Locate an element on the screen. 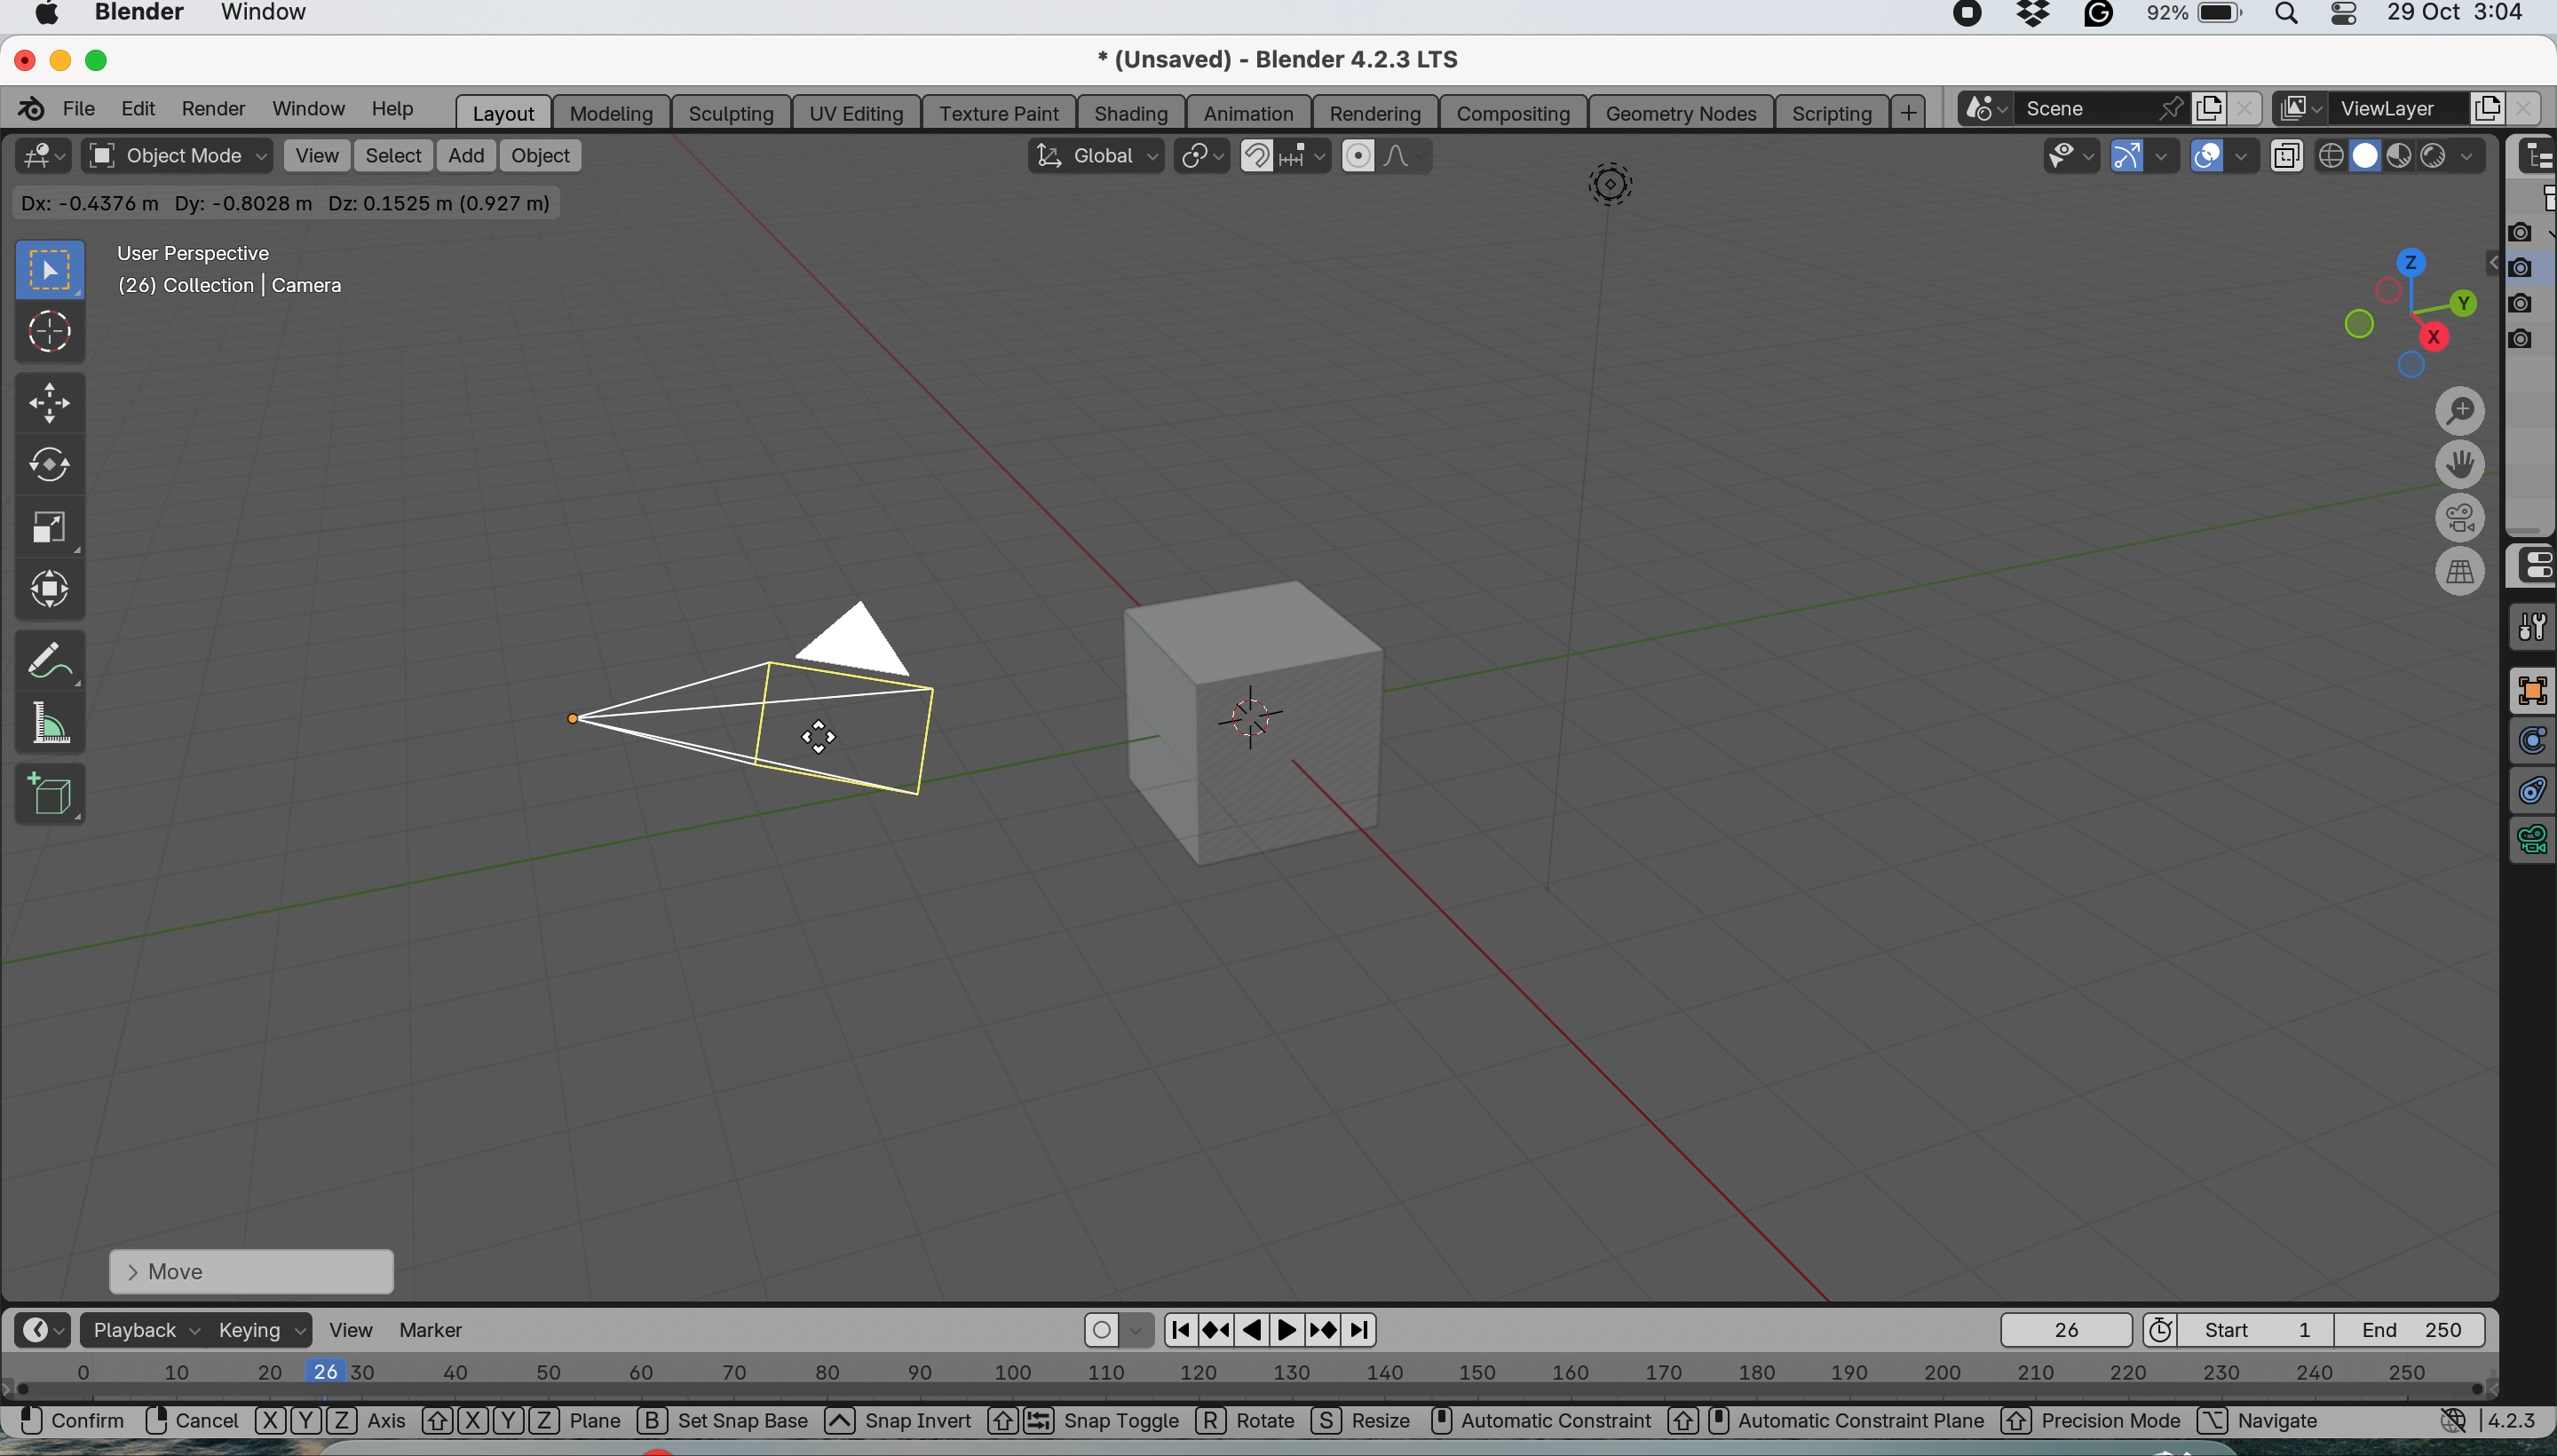 The height and width of the screenshot is (1456, 2557). previous is located at coordinates (1177, 1327).